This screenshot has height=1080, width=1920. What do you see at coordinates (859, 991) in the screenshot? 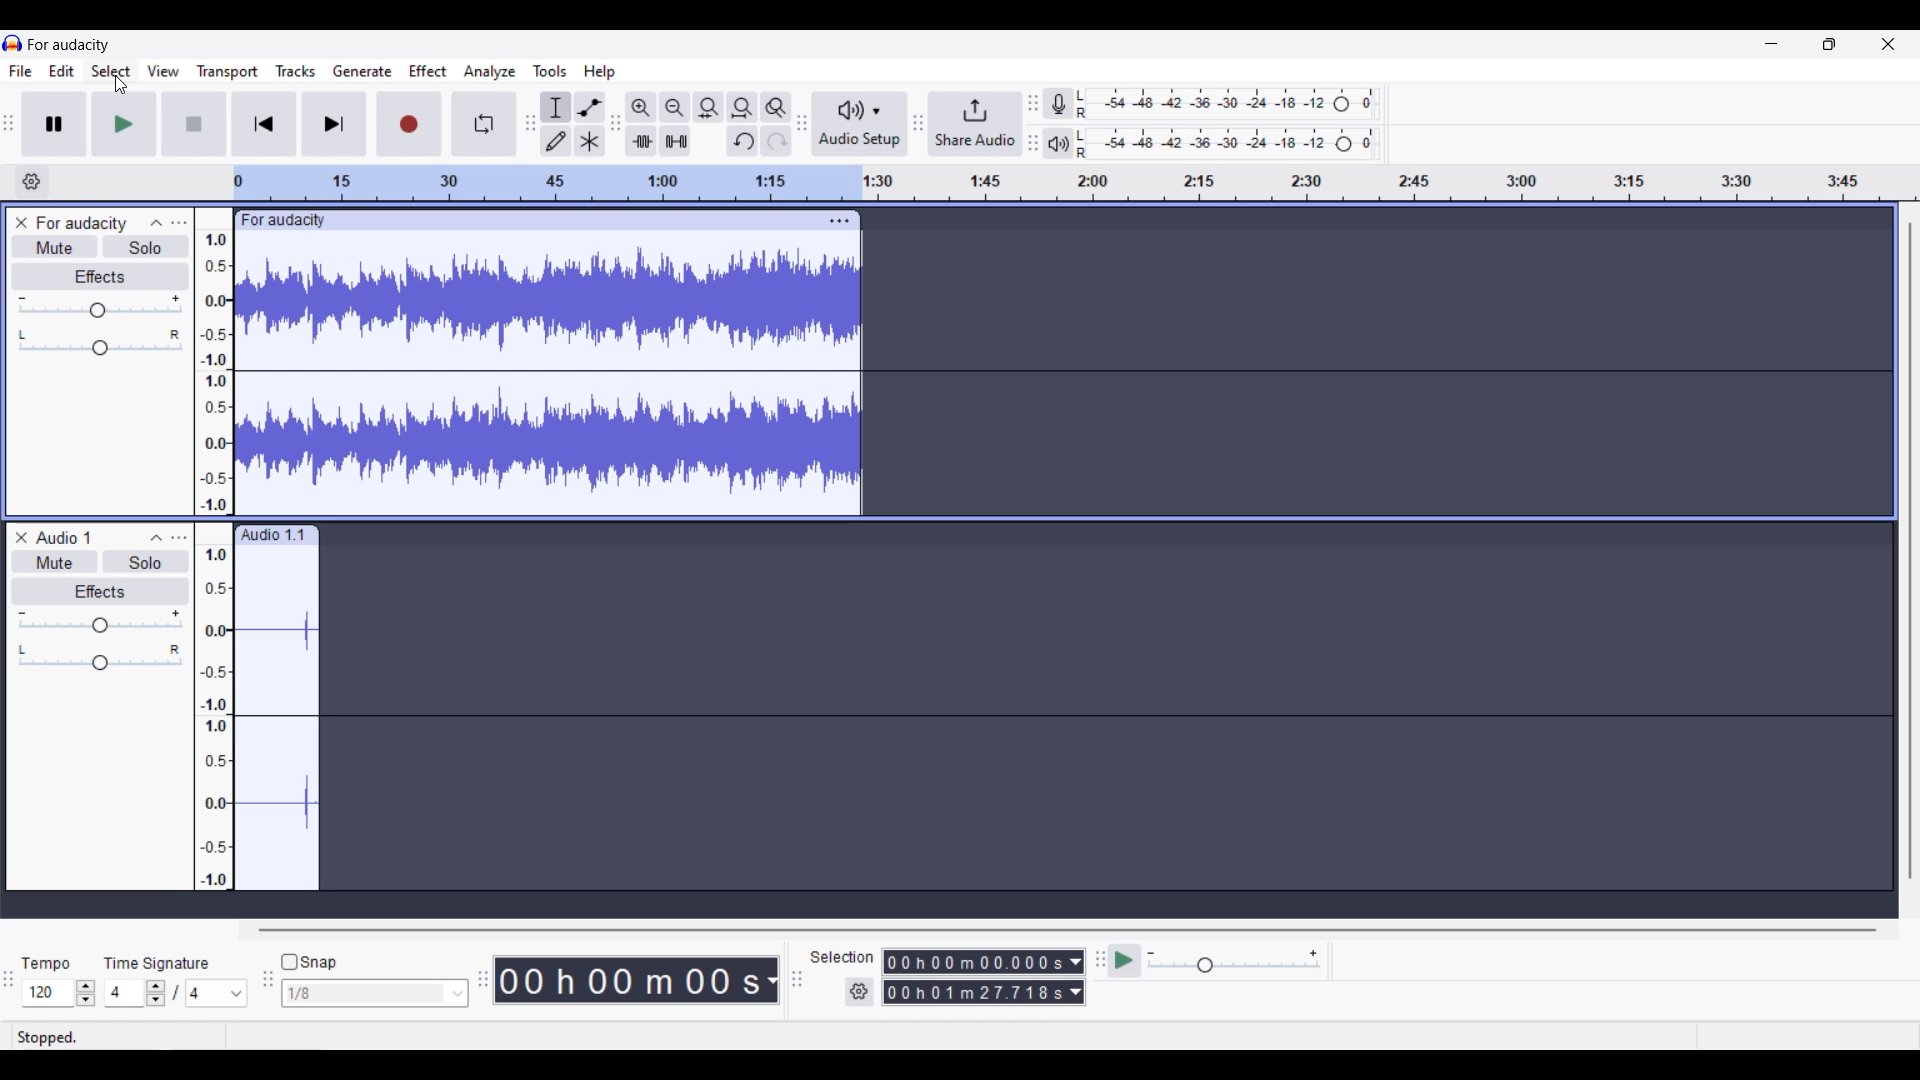
I see `Settings` at bounding box center [859, 991].